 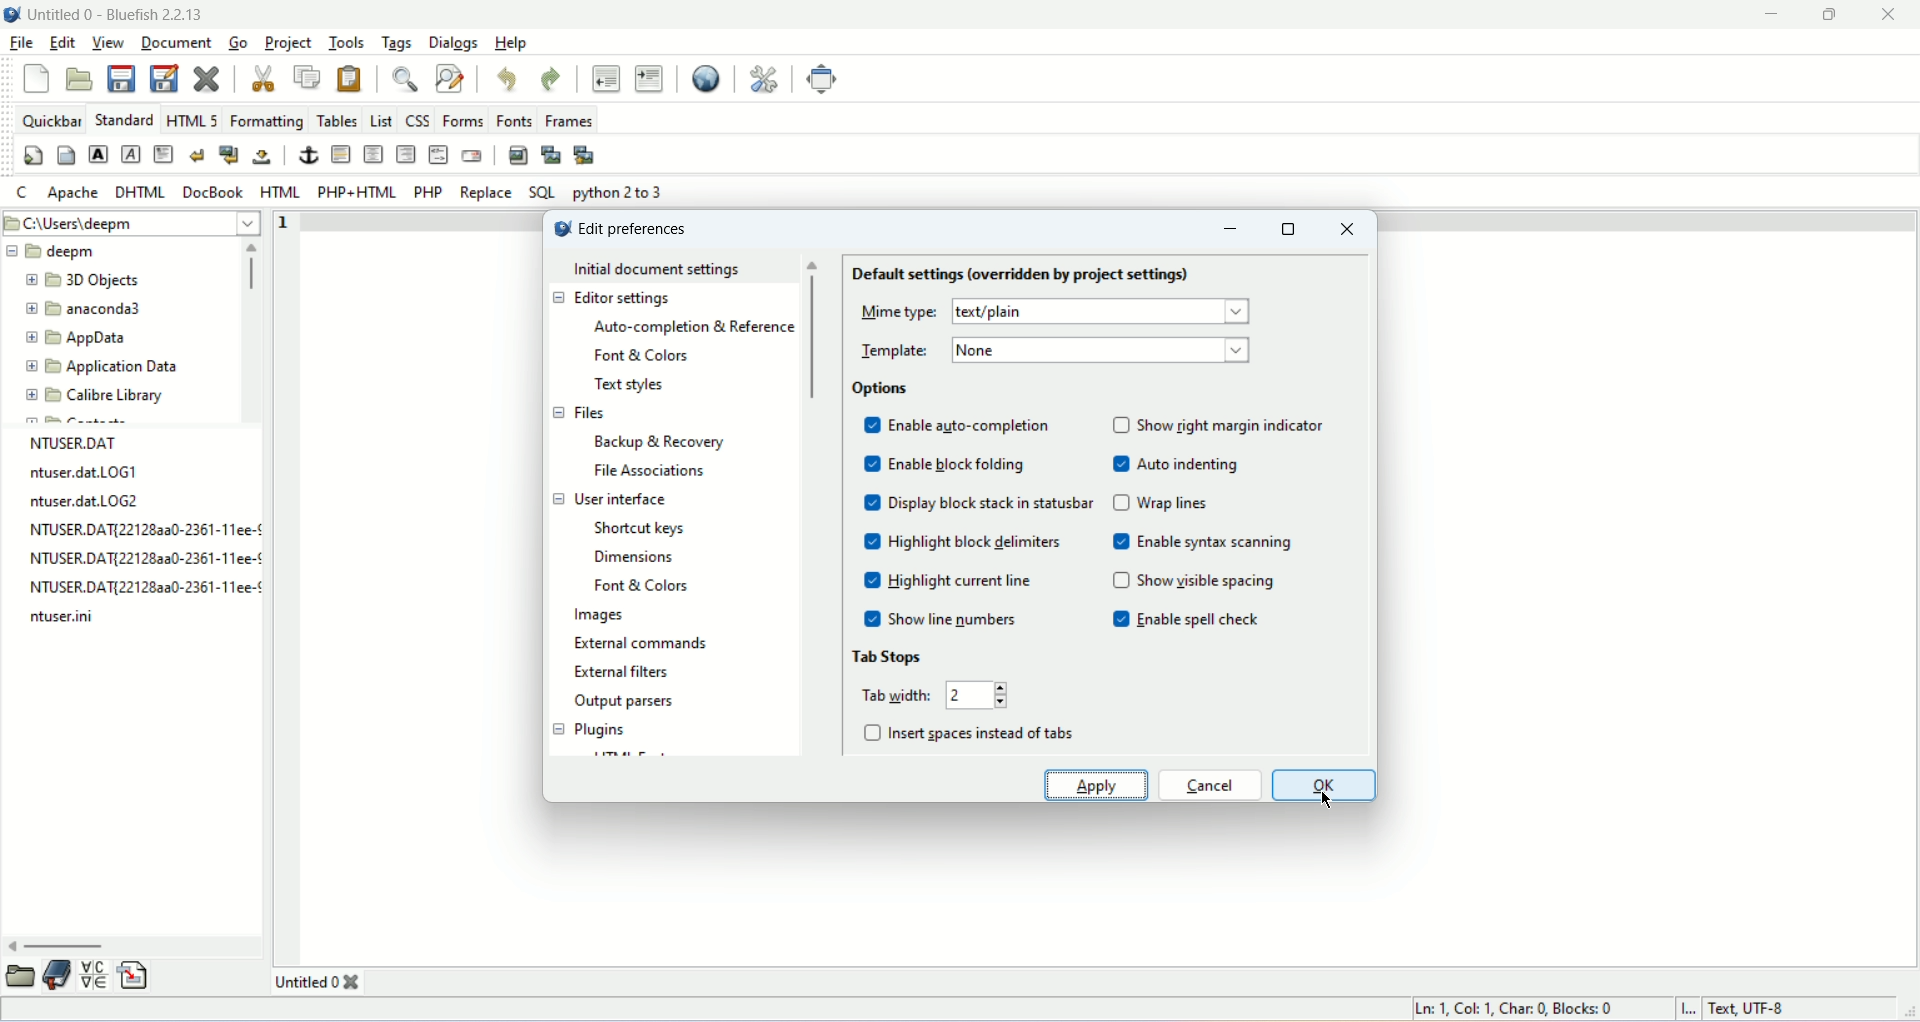 I want to click on Docbook, so click(x=212, y=192).